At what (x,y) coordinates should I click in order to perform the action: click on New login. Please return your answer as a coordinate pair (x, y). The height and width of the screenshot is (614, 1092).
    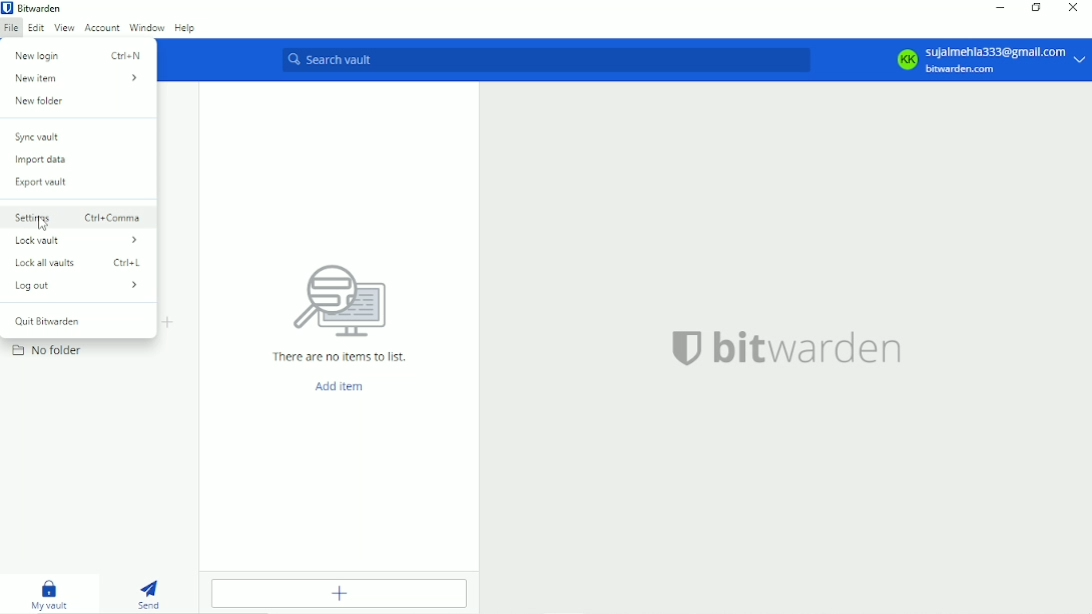
    Looking at the image, I should click on (77, 55).